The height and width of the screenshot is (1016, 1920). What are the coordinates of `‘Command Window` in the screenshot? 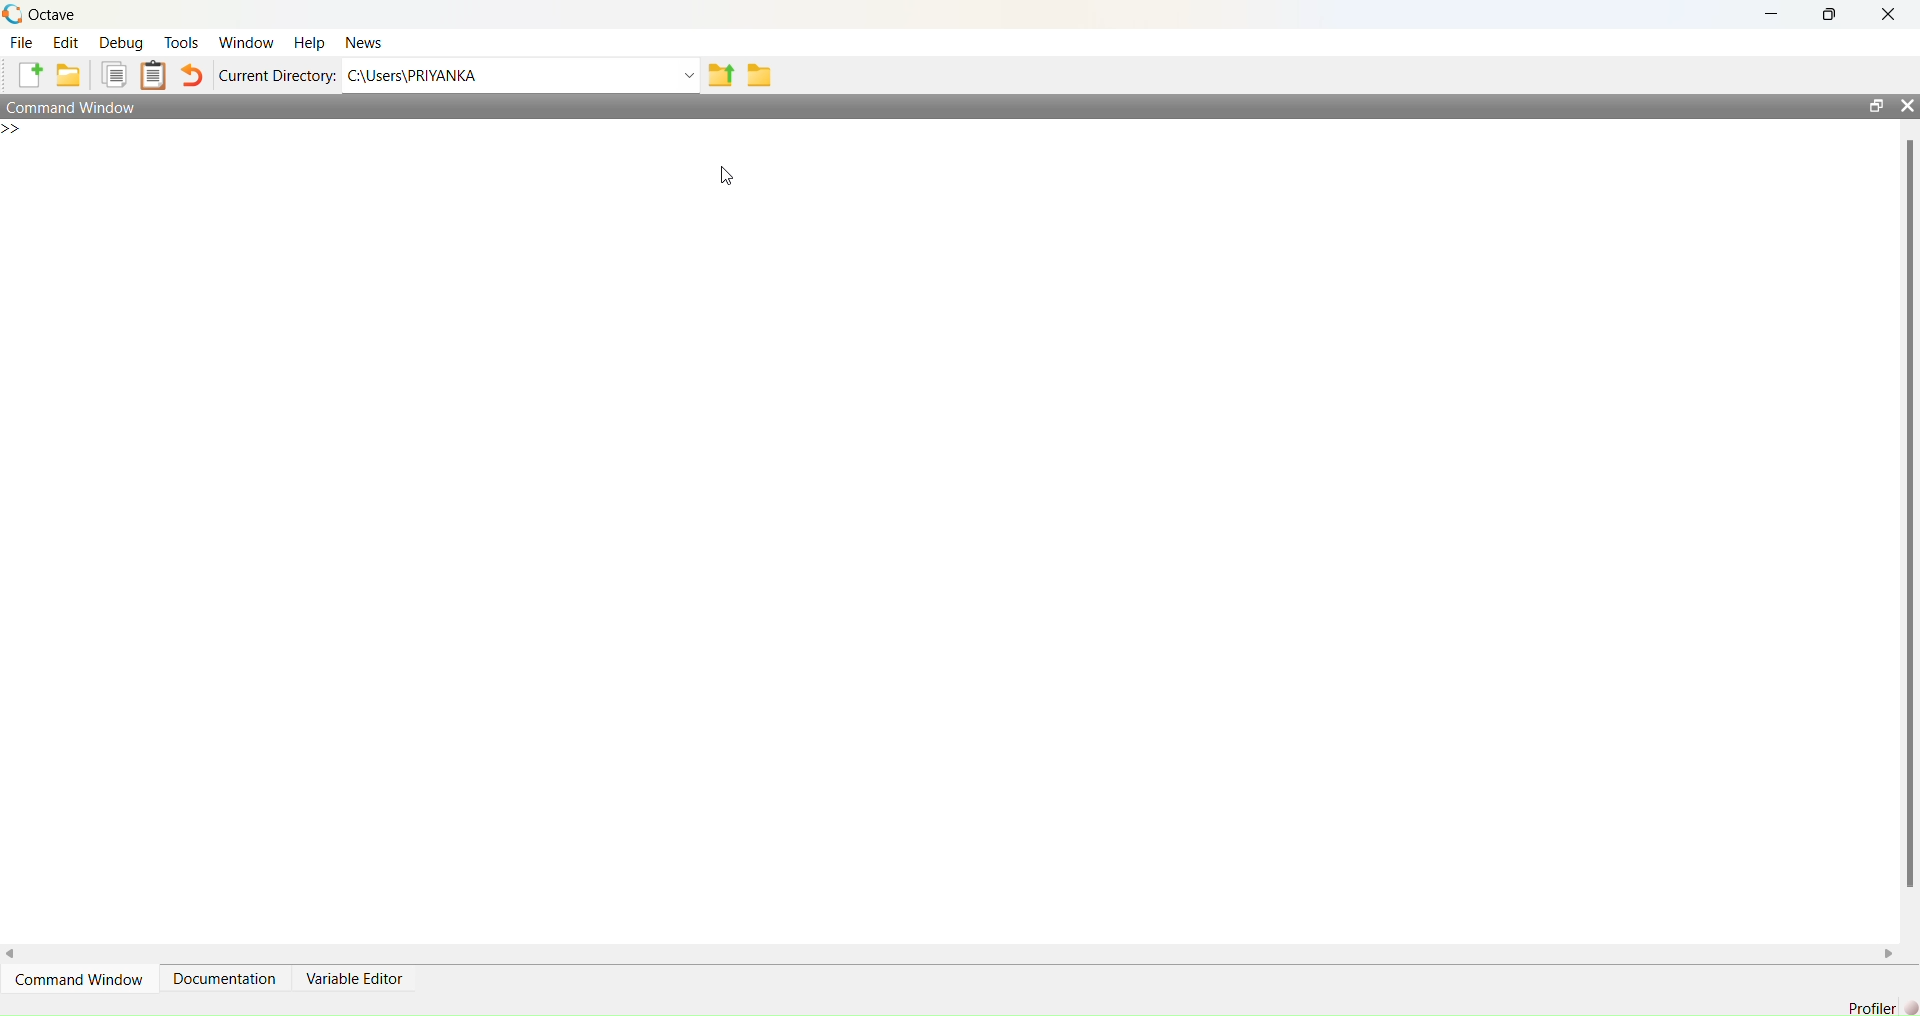 It's located at (80, 978).